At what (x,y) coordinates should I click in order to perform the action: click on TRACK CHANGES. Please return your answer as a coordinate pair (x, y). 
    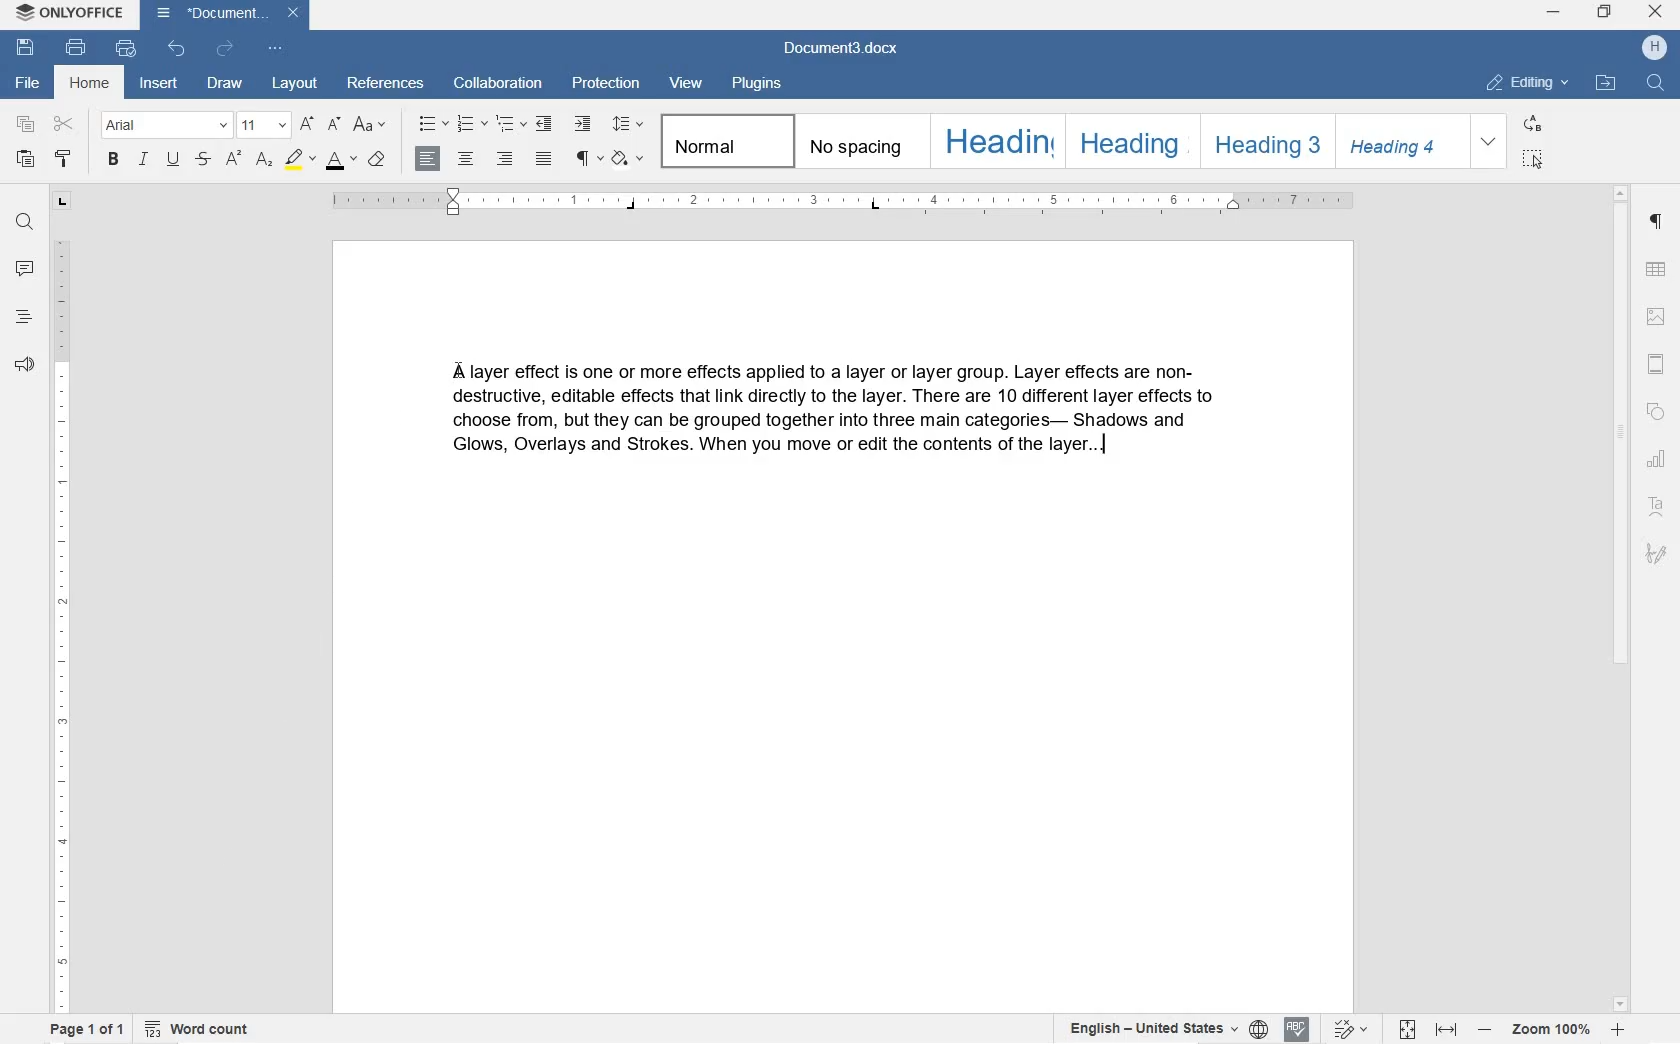
    Looking at the image, I should click on (1347, 1028).